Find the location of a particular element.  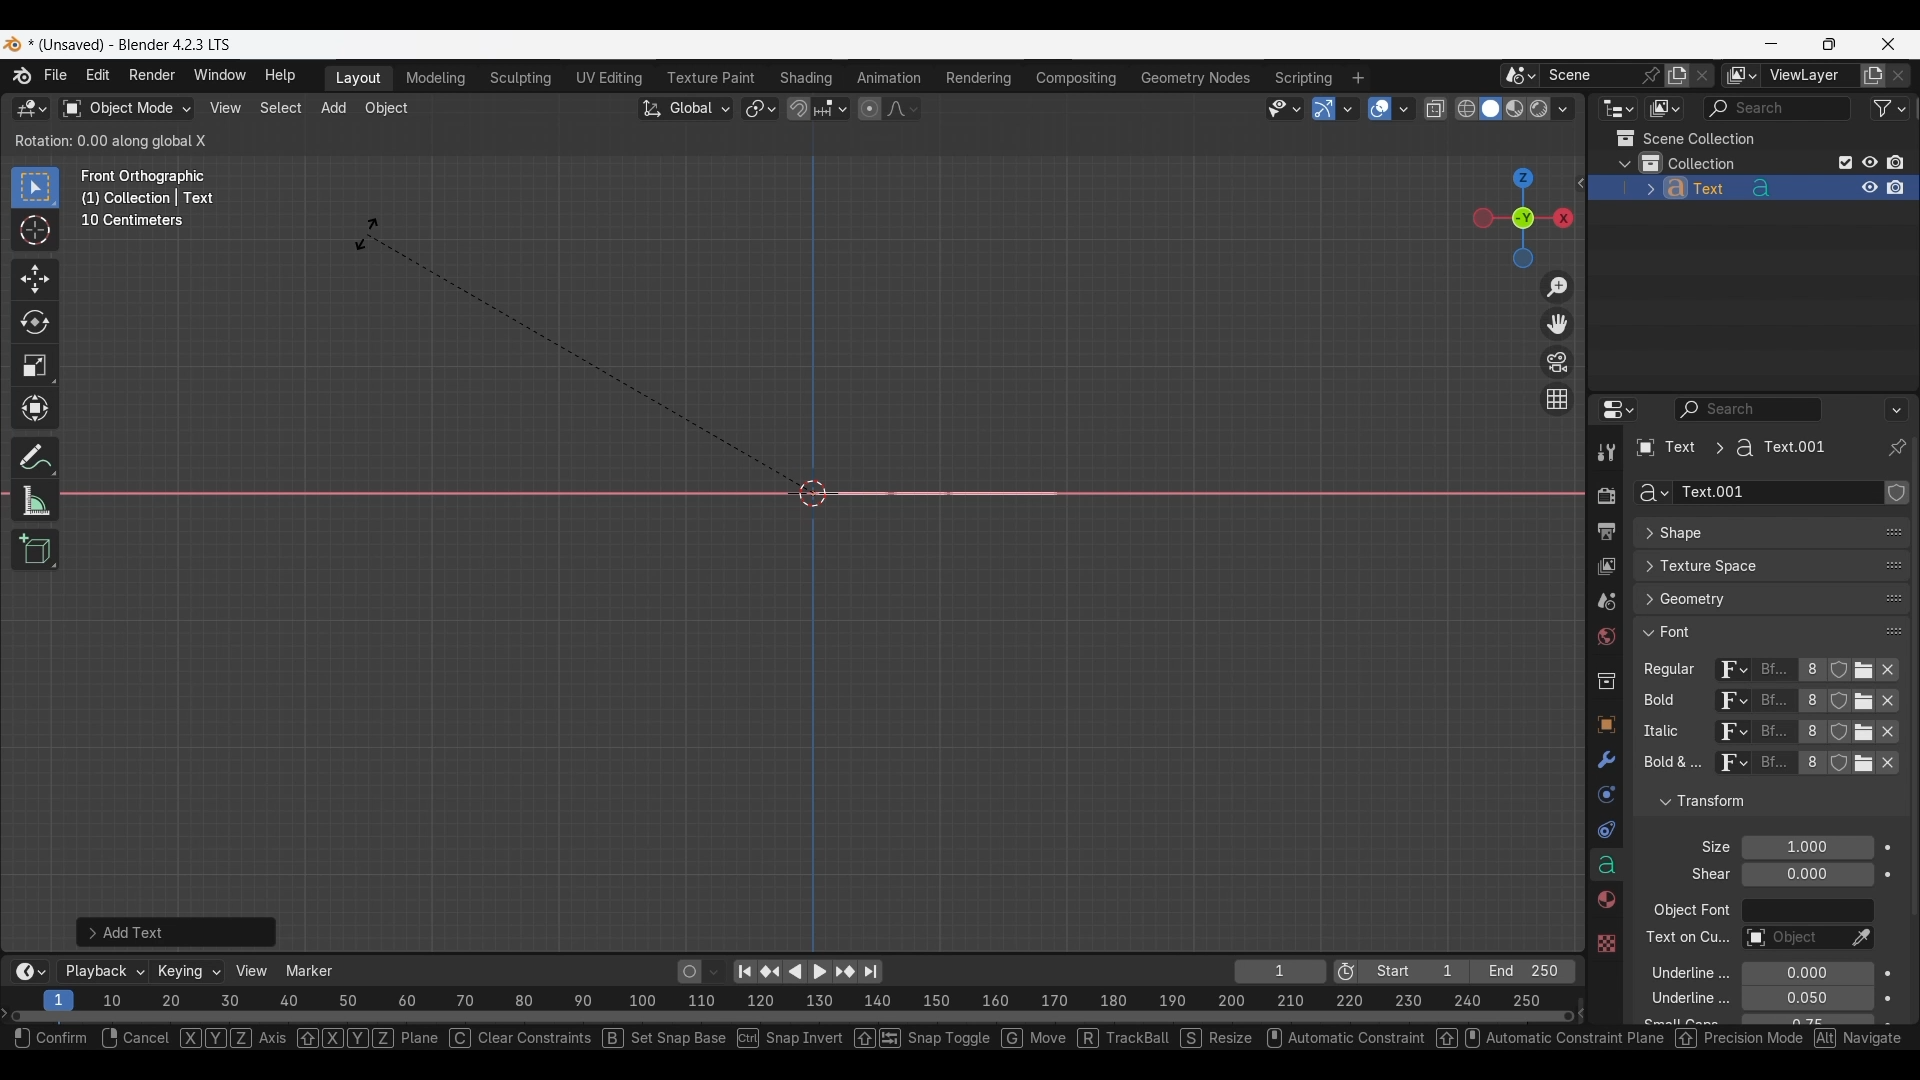

Transform pivot point is located at coordinates (760, 109).